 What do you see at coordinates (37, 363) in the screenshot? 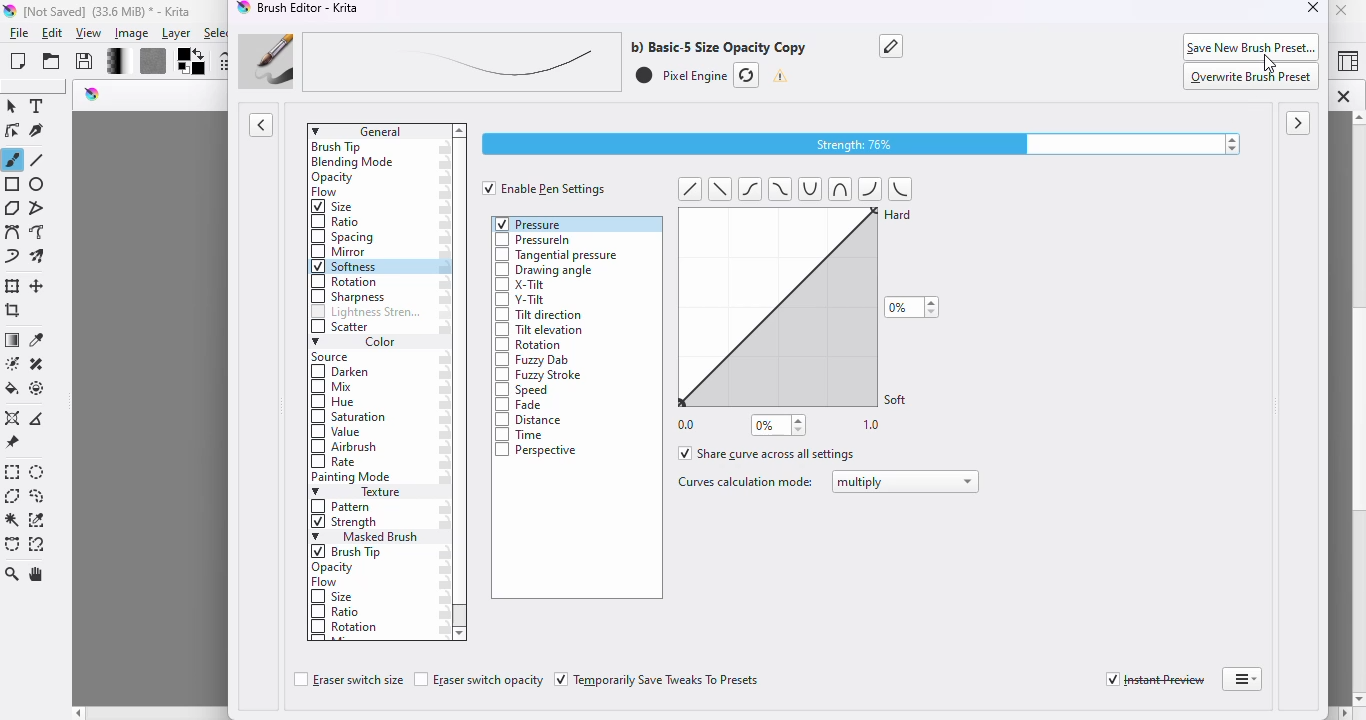
I see `smart patch tool` at bounding box center [37, 363].